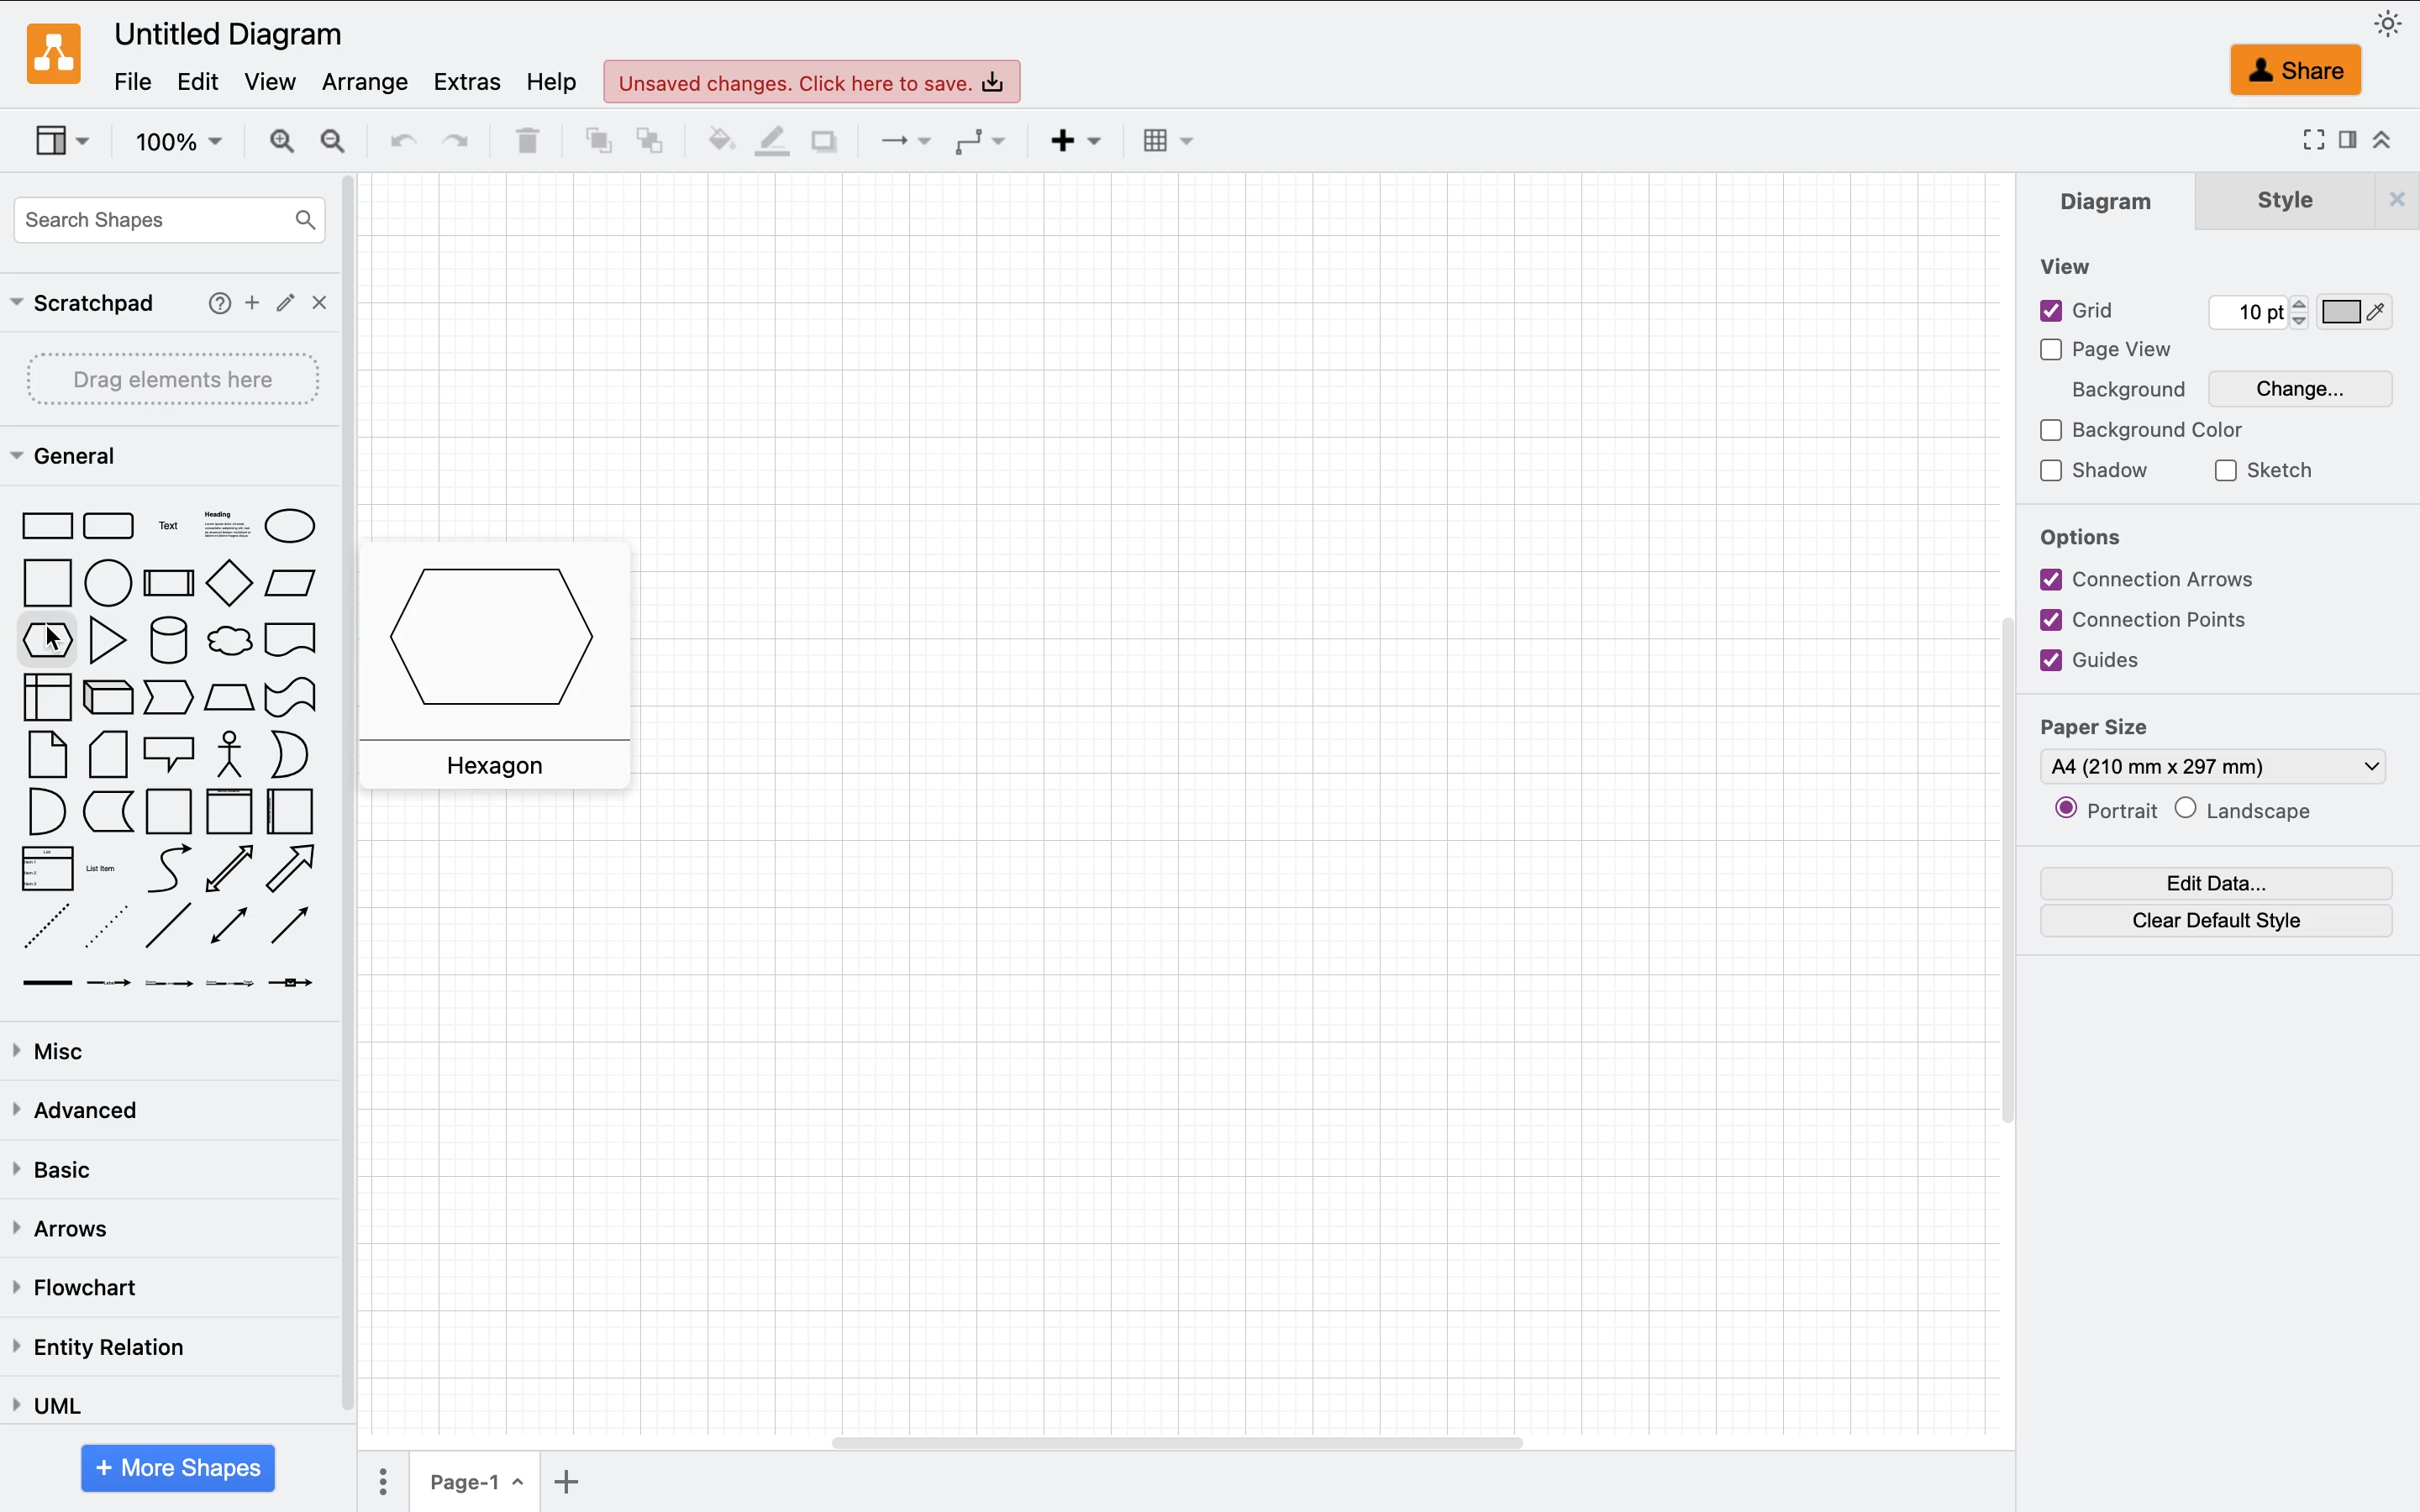  What do you see at coordinates (2309, 143) in the screenshot?
I see `fullscreen` at bounding box center [2309, 143].